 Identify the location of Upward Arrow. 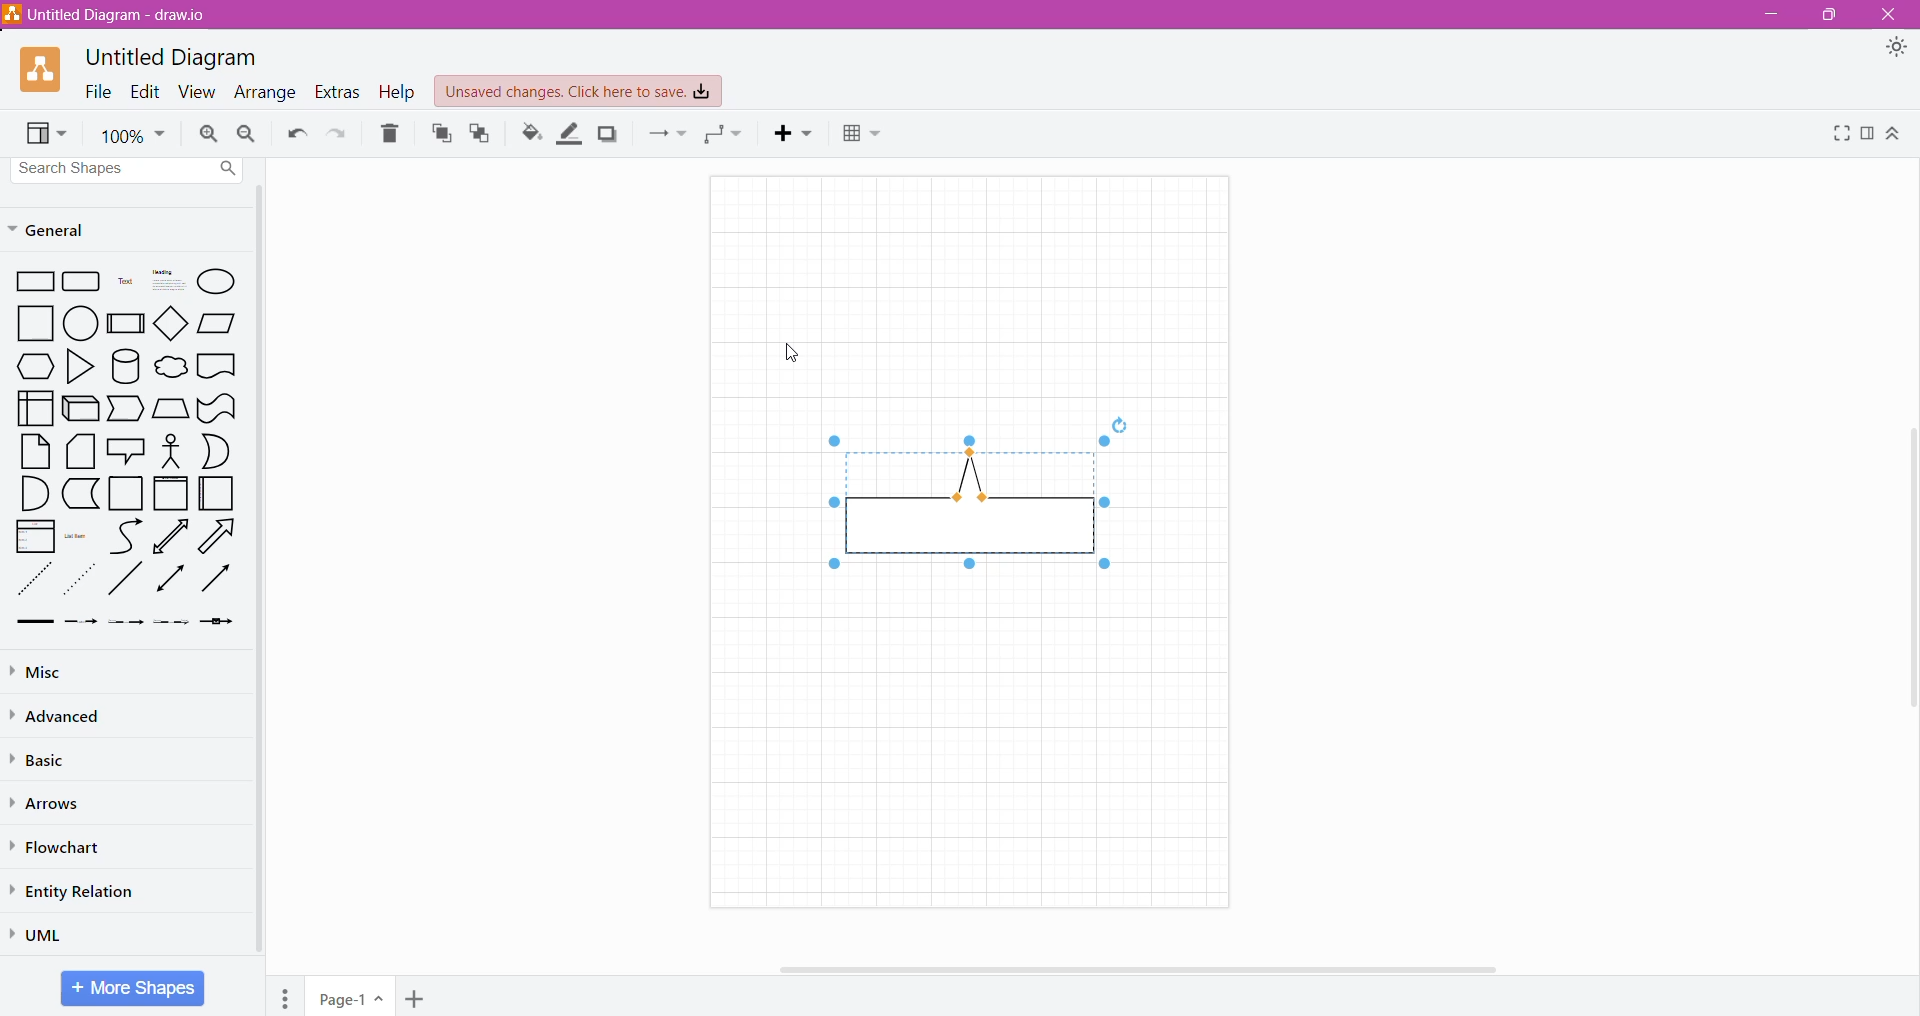
(171, 536).